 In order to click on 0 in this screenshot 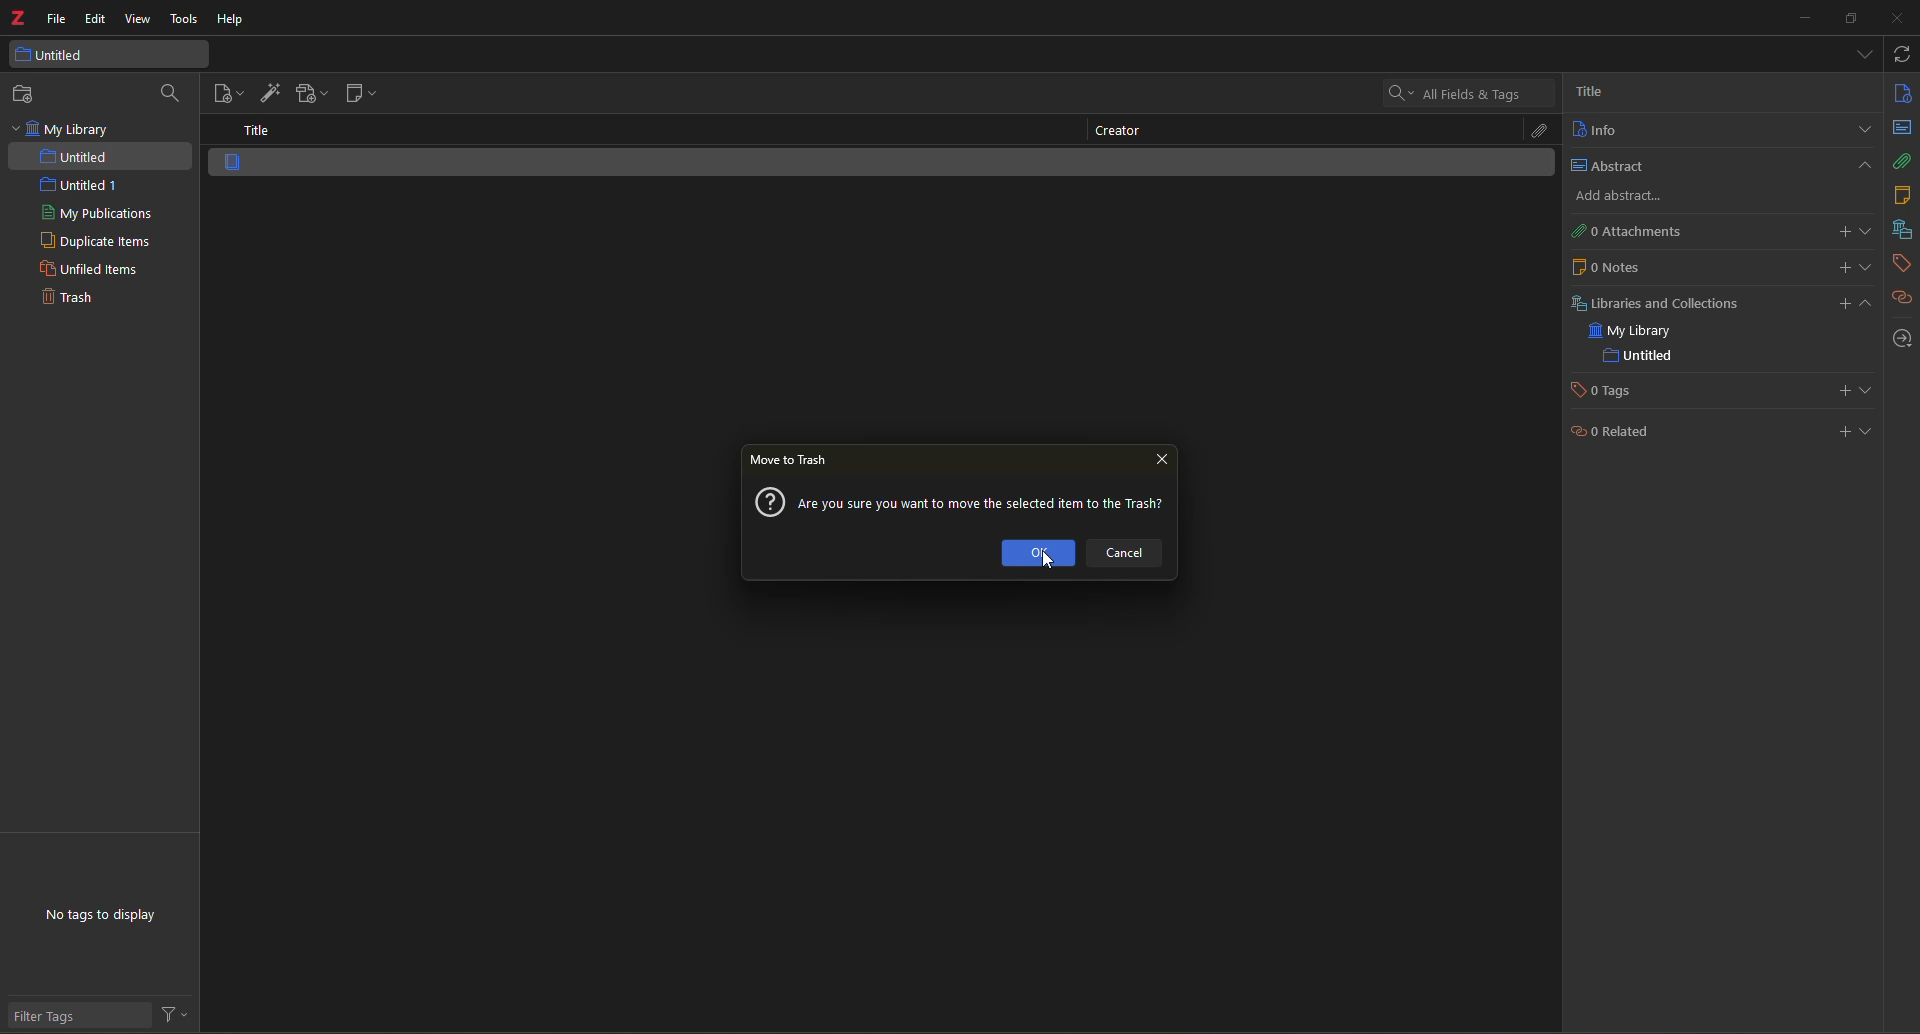, I will do `click(1623, 231)`.